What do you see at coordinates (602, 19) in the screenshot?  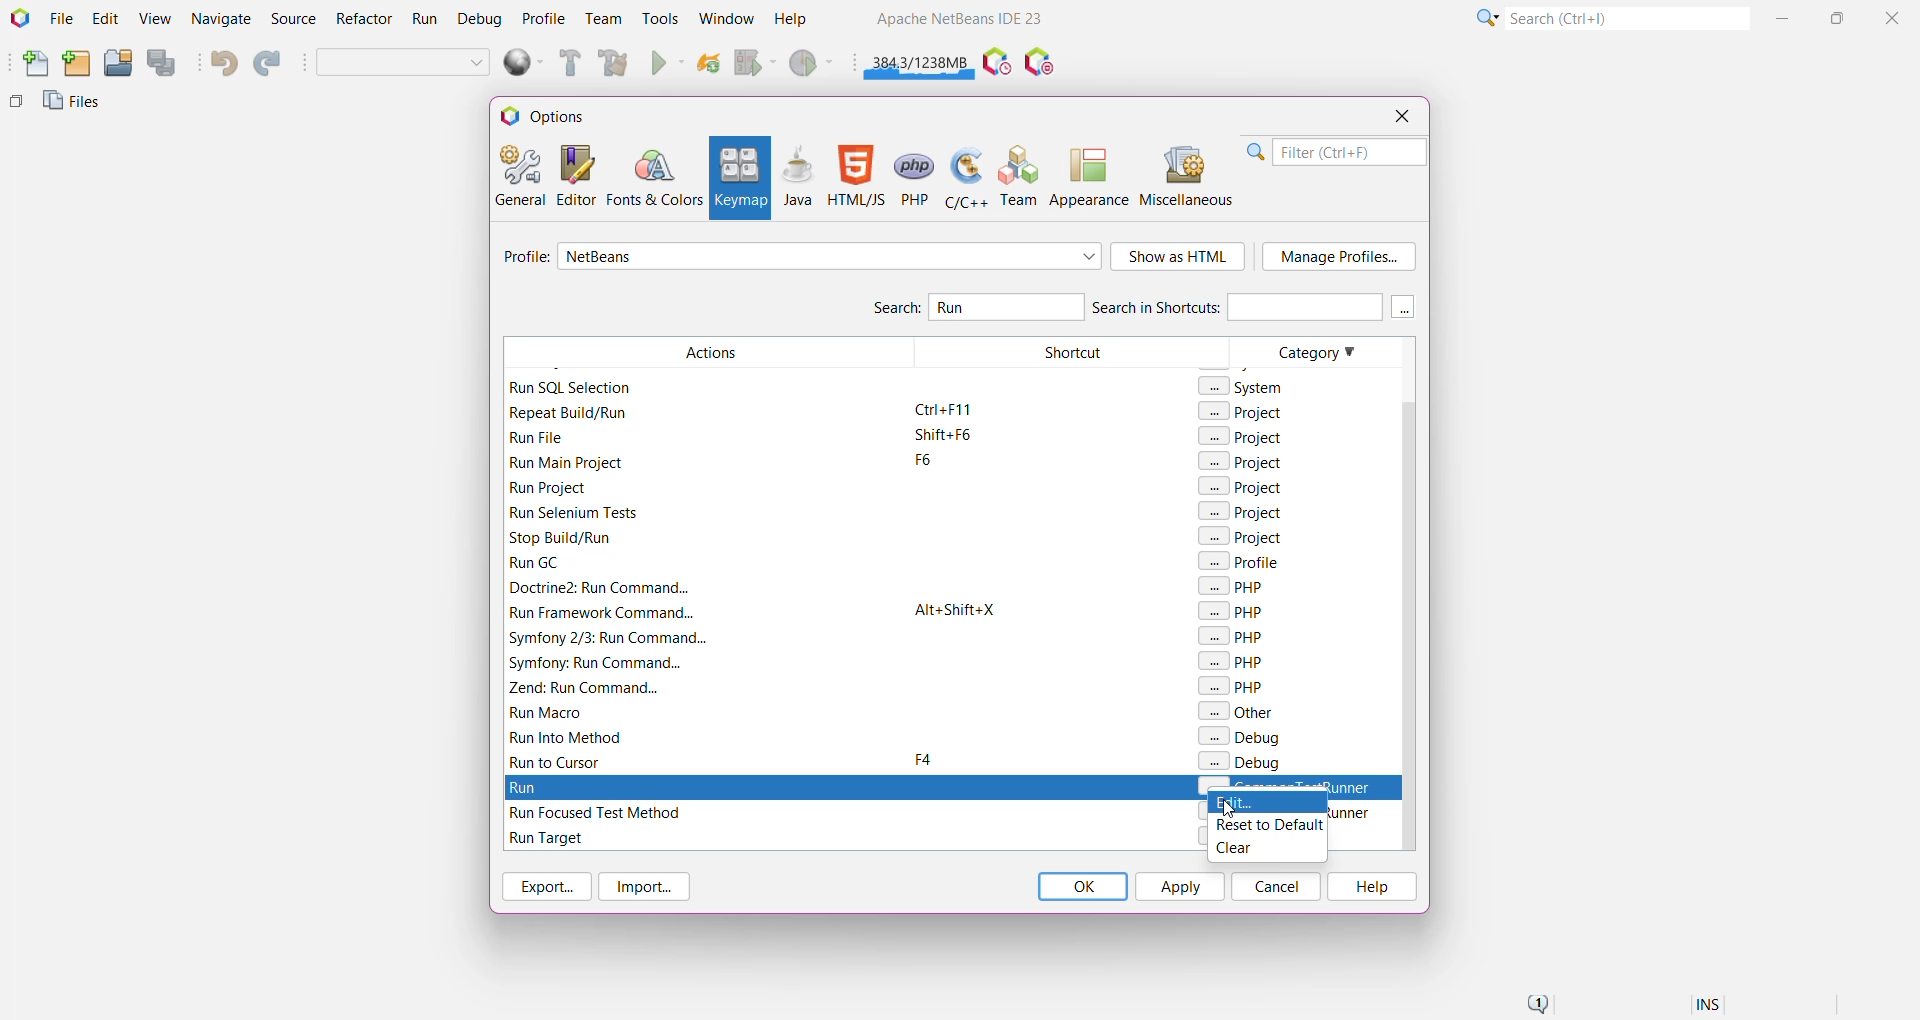 I see `Team` at bounding box center [602, 19].